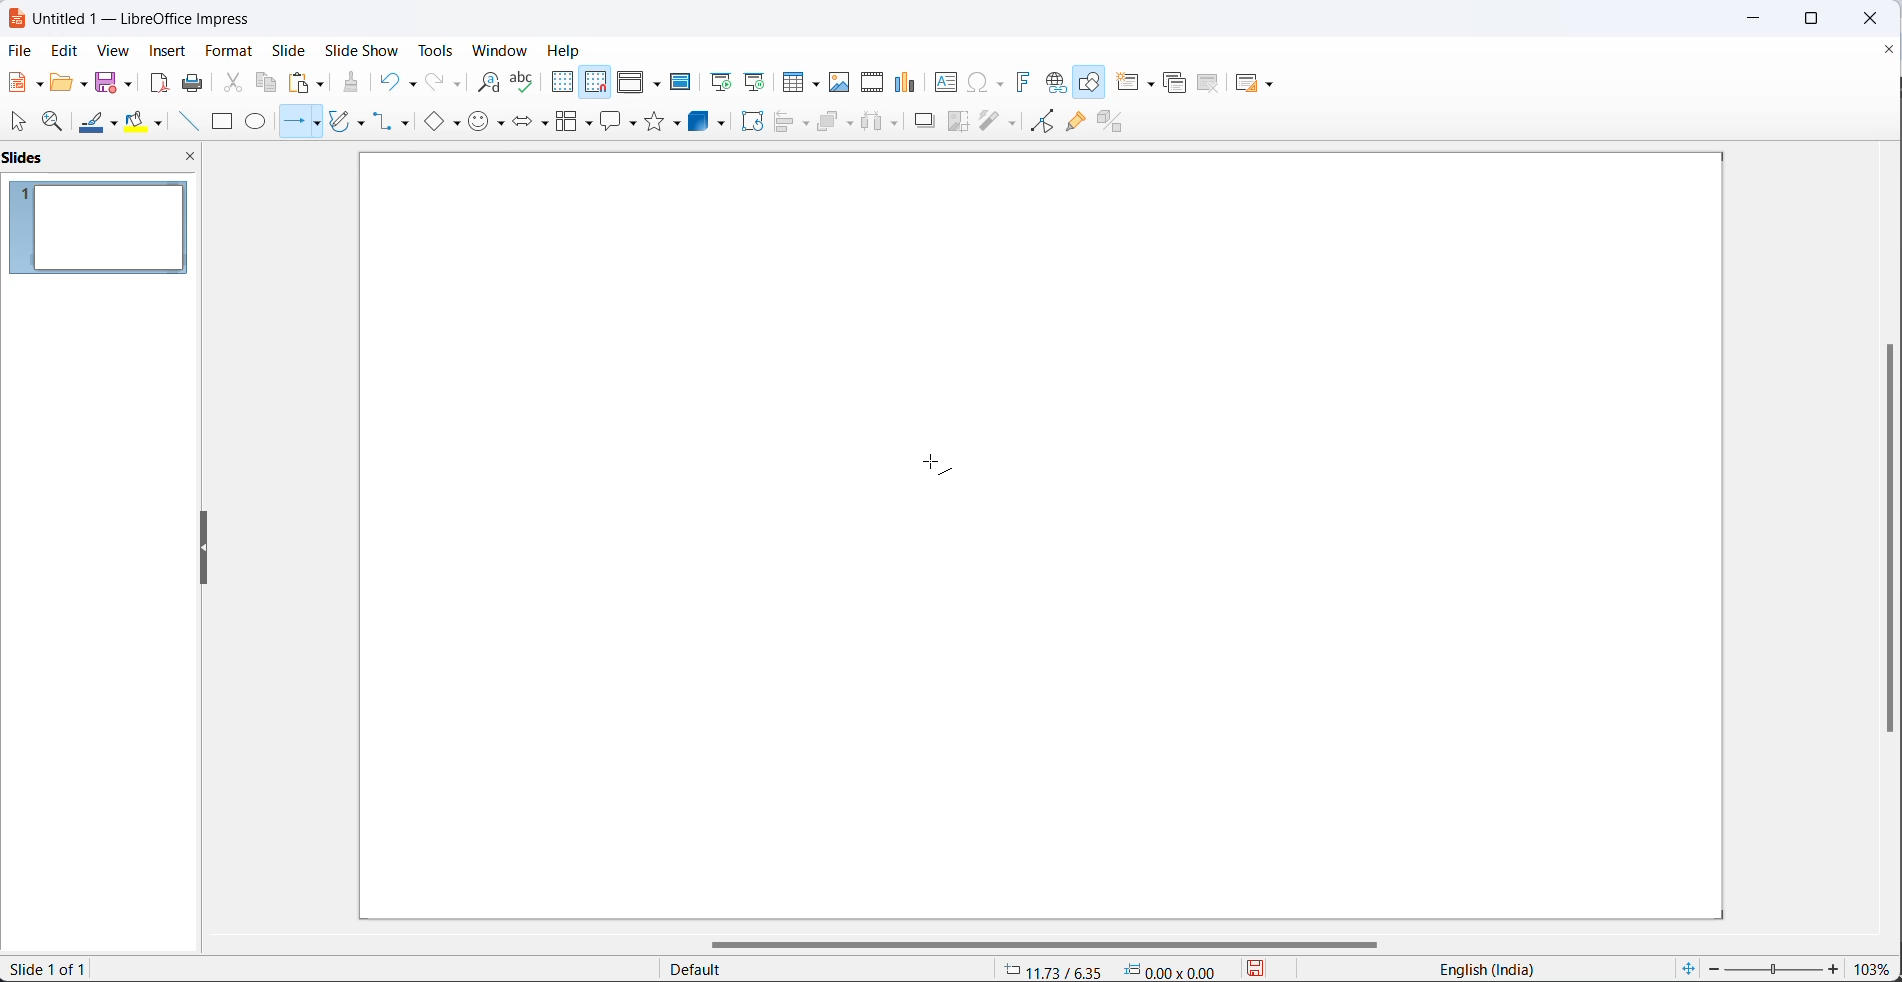 The image size is (1902, 982). Describe the element at coordinates (350, 81) in the screenshot. I see `clone formatting` at that location.